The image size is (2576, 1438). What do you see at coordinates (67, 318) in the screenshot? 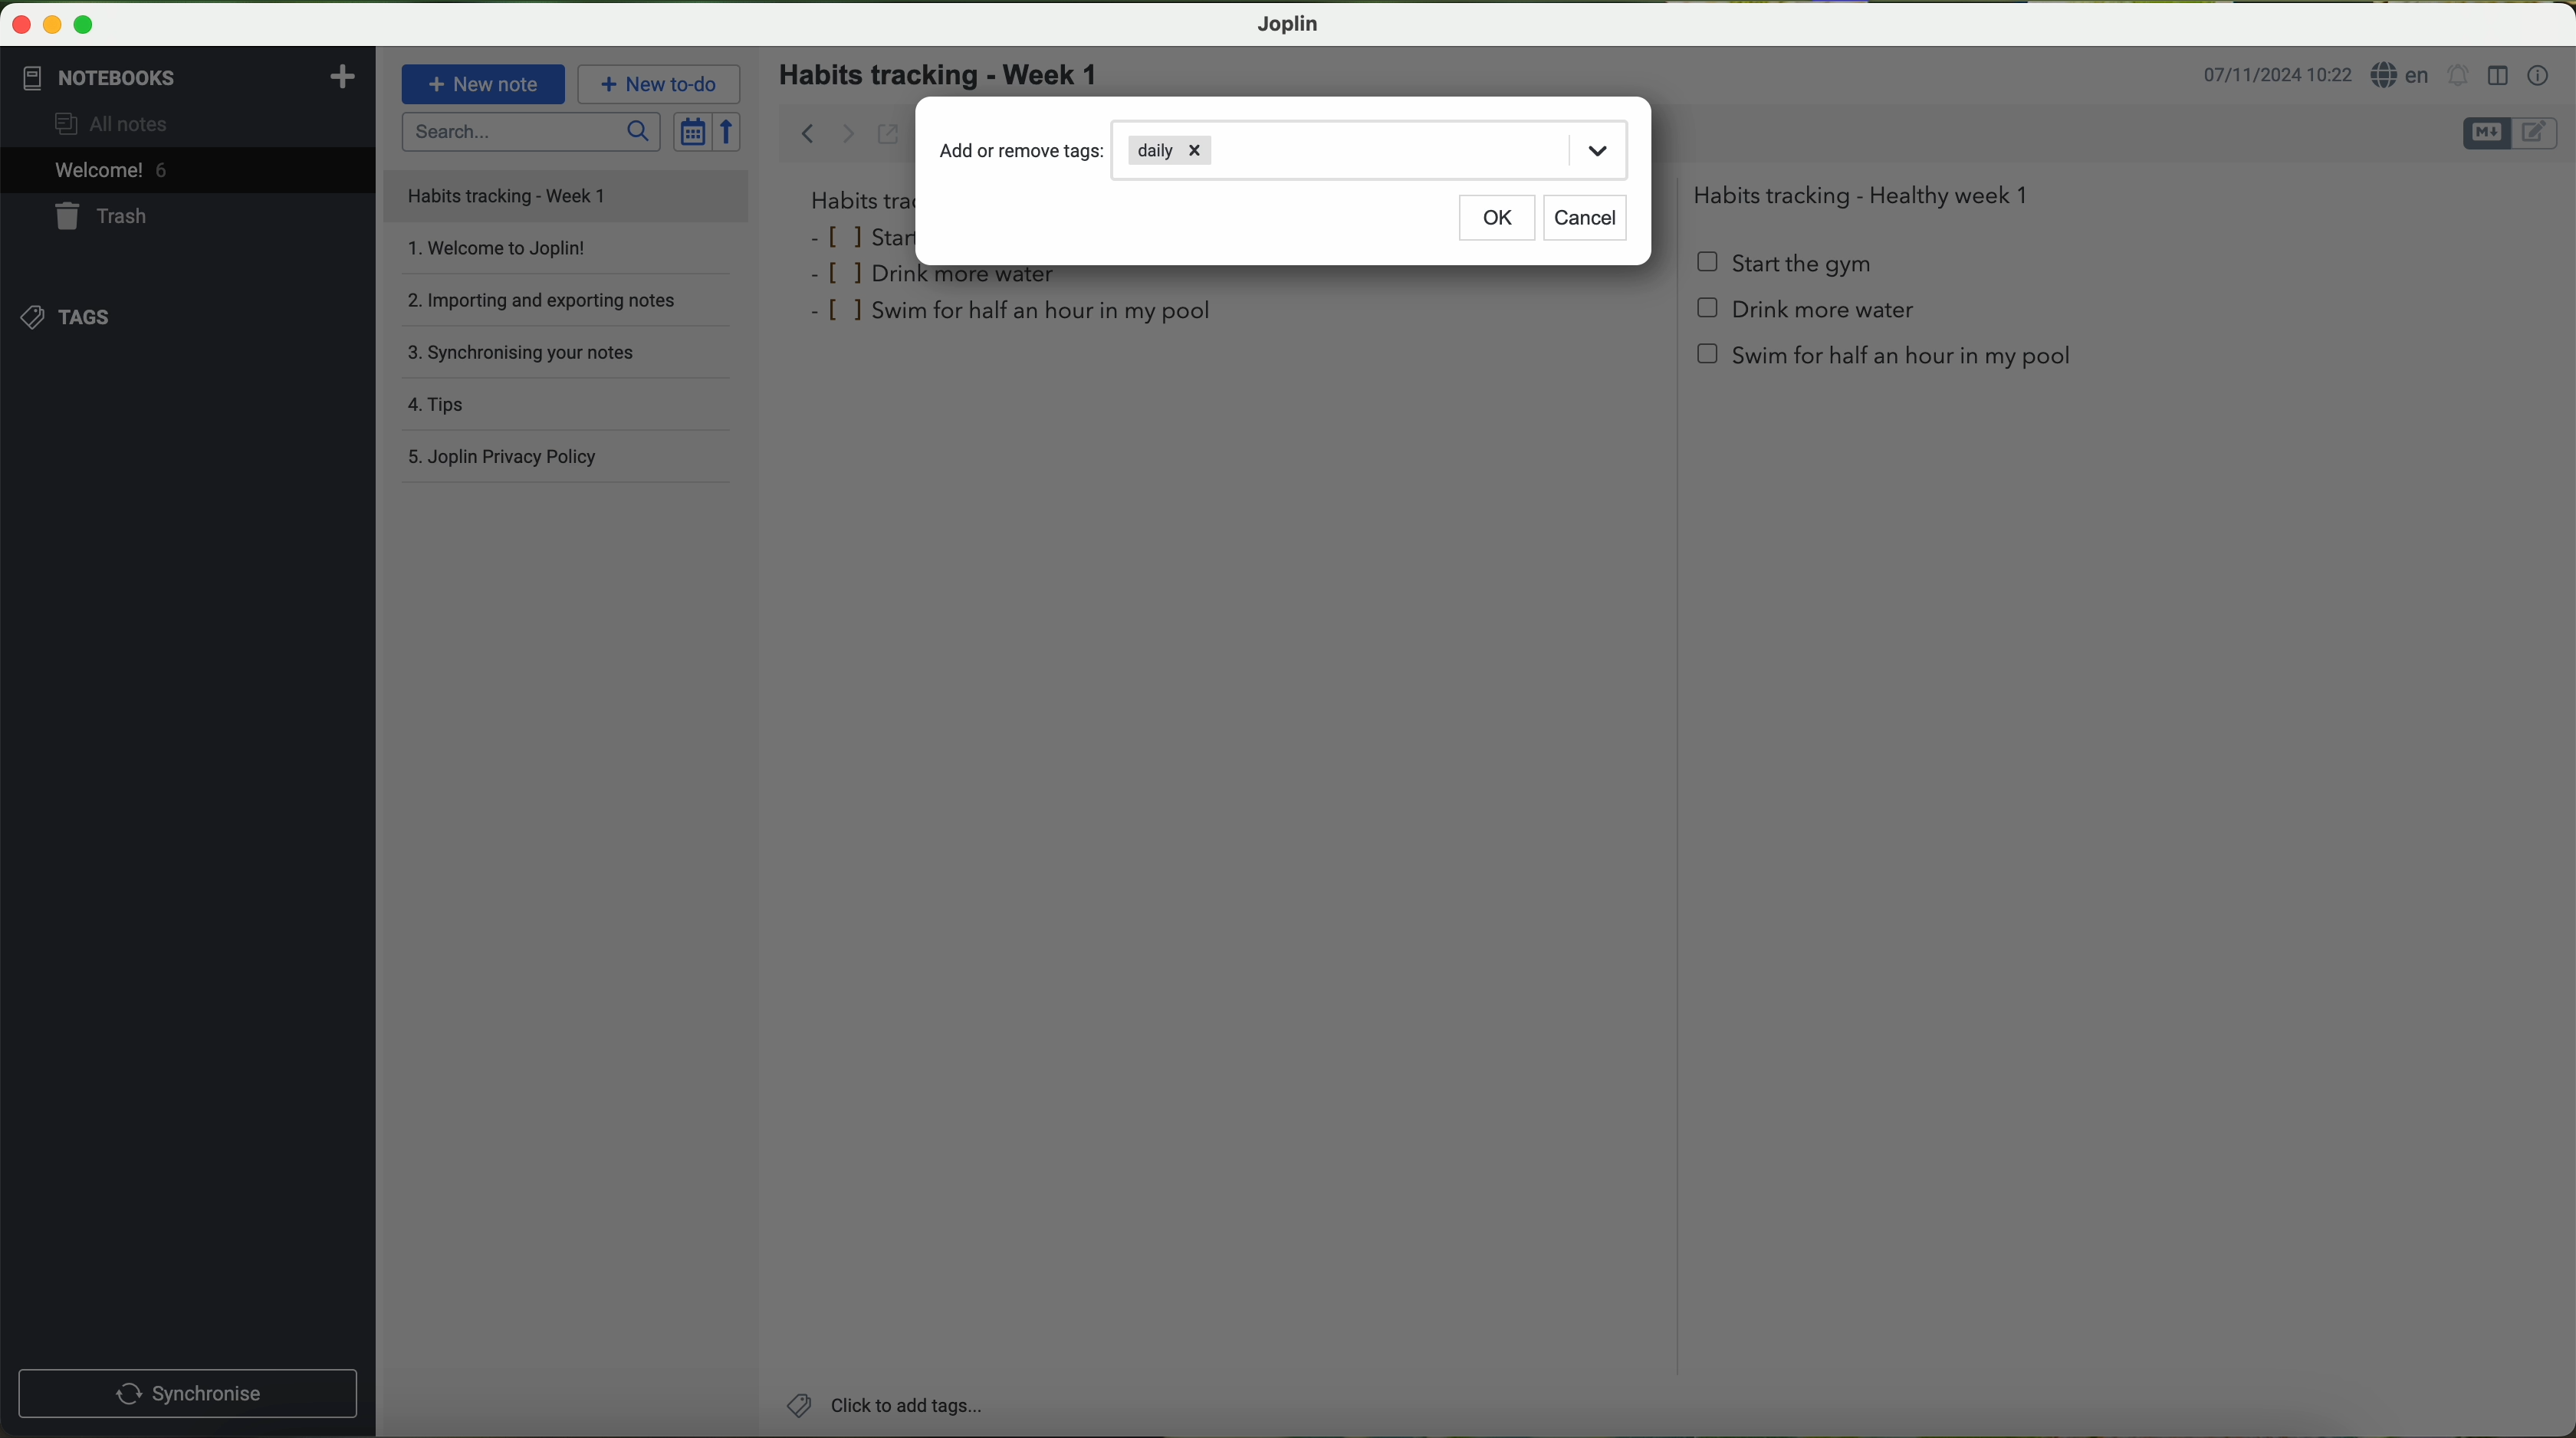
I see `tags` at bounding box center [67, 318].